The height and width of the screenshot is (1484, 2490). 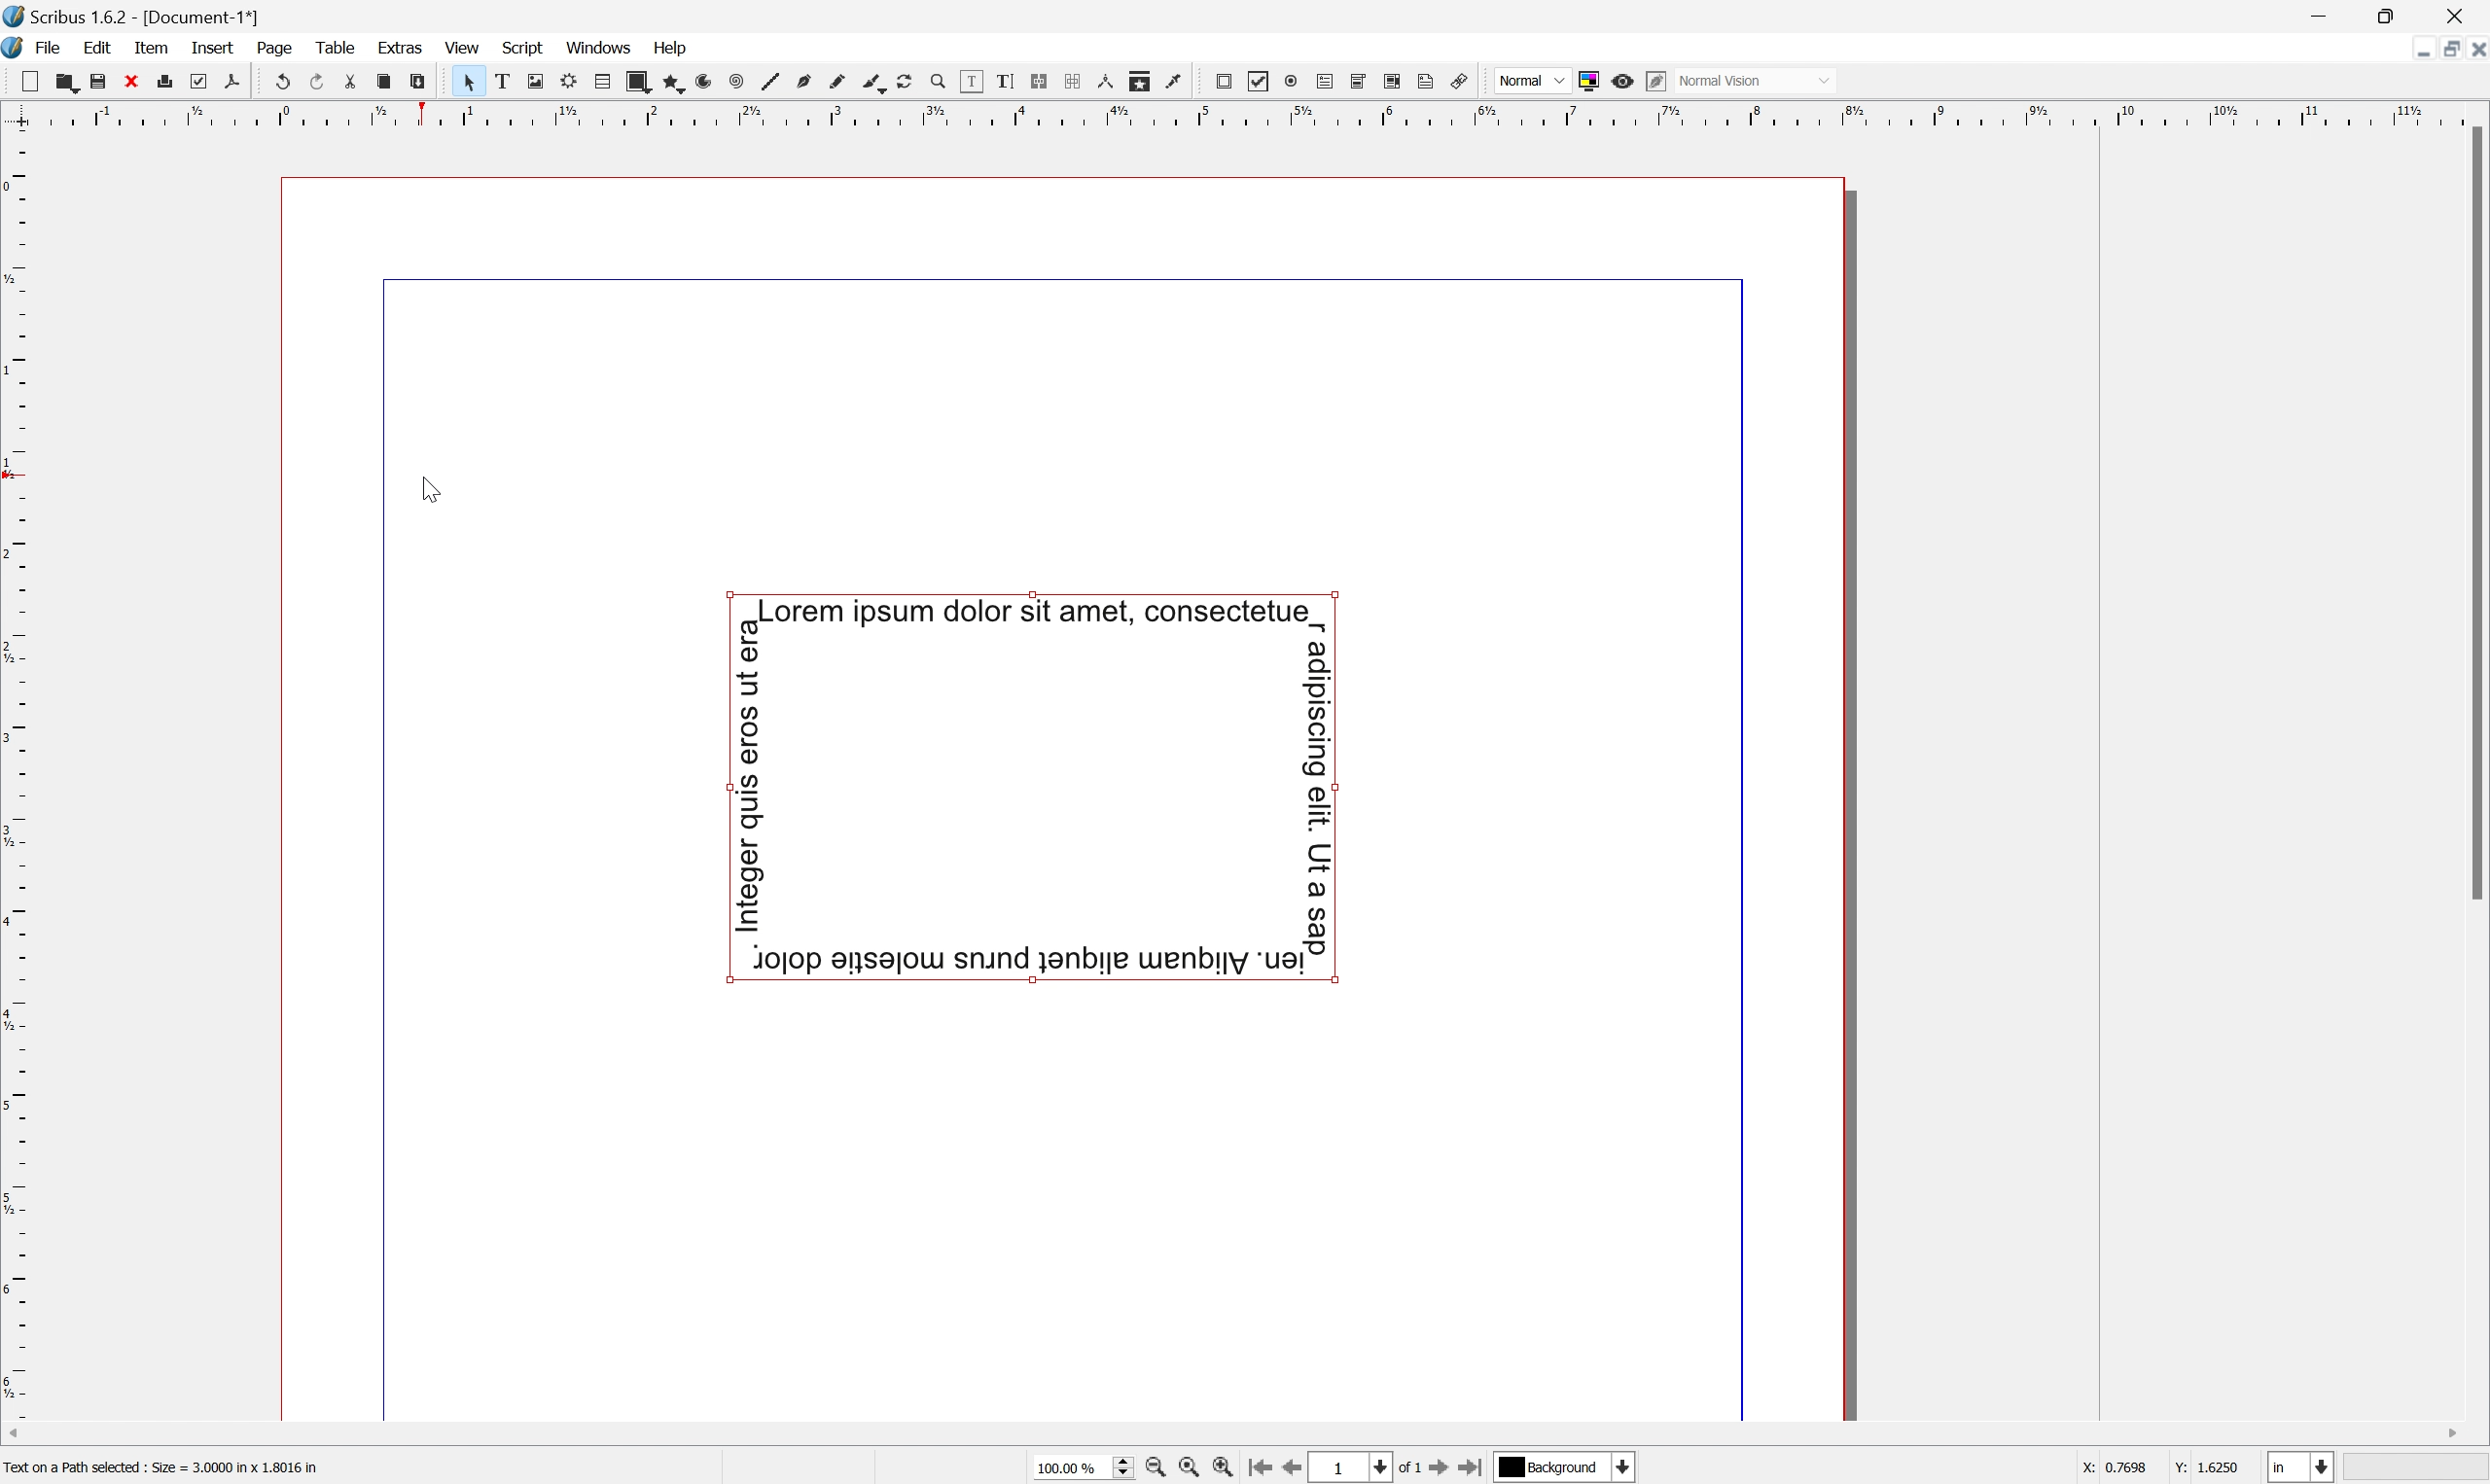 I want to click on Paste, so click(x=419, y=82).